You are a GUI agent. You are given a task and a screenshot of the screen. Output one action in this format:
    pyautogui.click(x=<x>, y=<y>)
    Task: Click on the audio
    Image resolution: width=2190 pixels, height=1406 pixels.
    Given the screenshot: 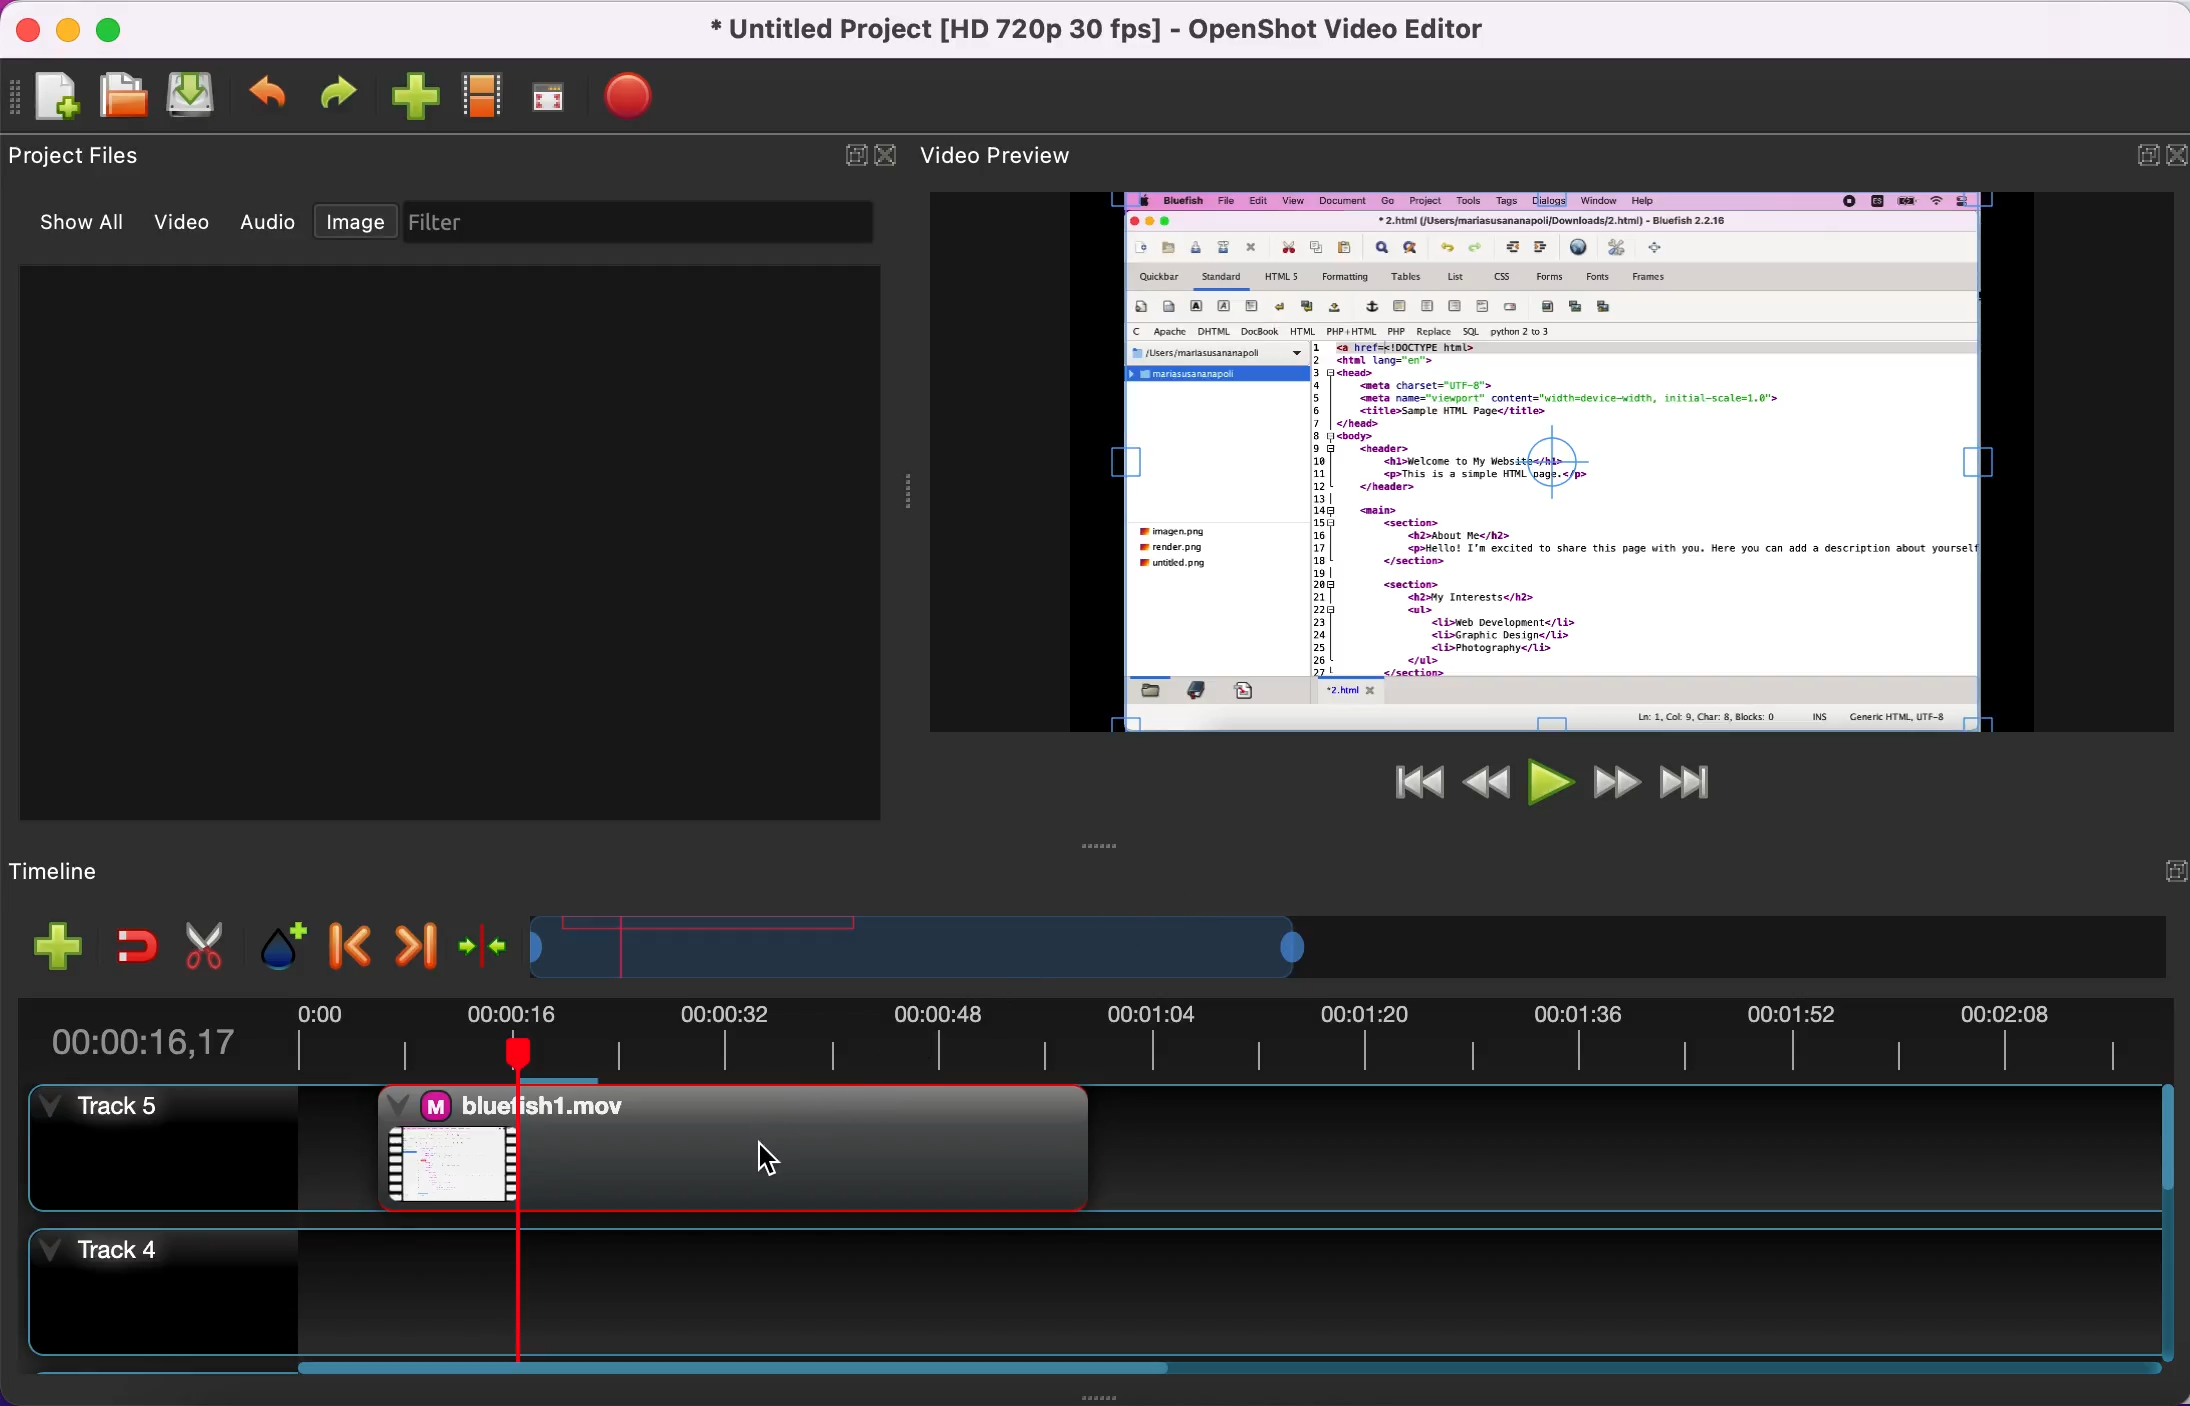 What is the action you would take?
    pyautogui.click(x=274, y=225)
    